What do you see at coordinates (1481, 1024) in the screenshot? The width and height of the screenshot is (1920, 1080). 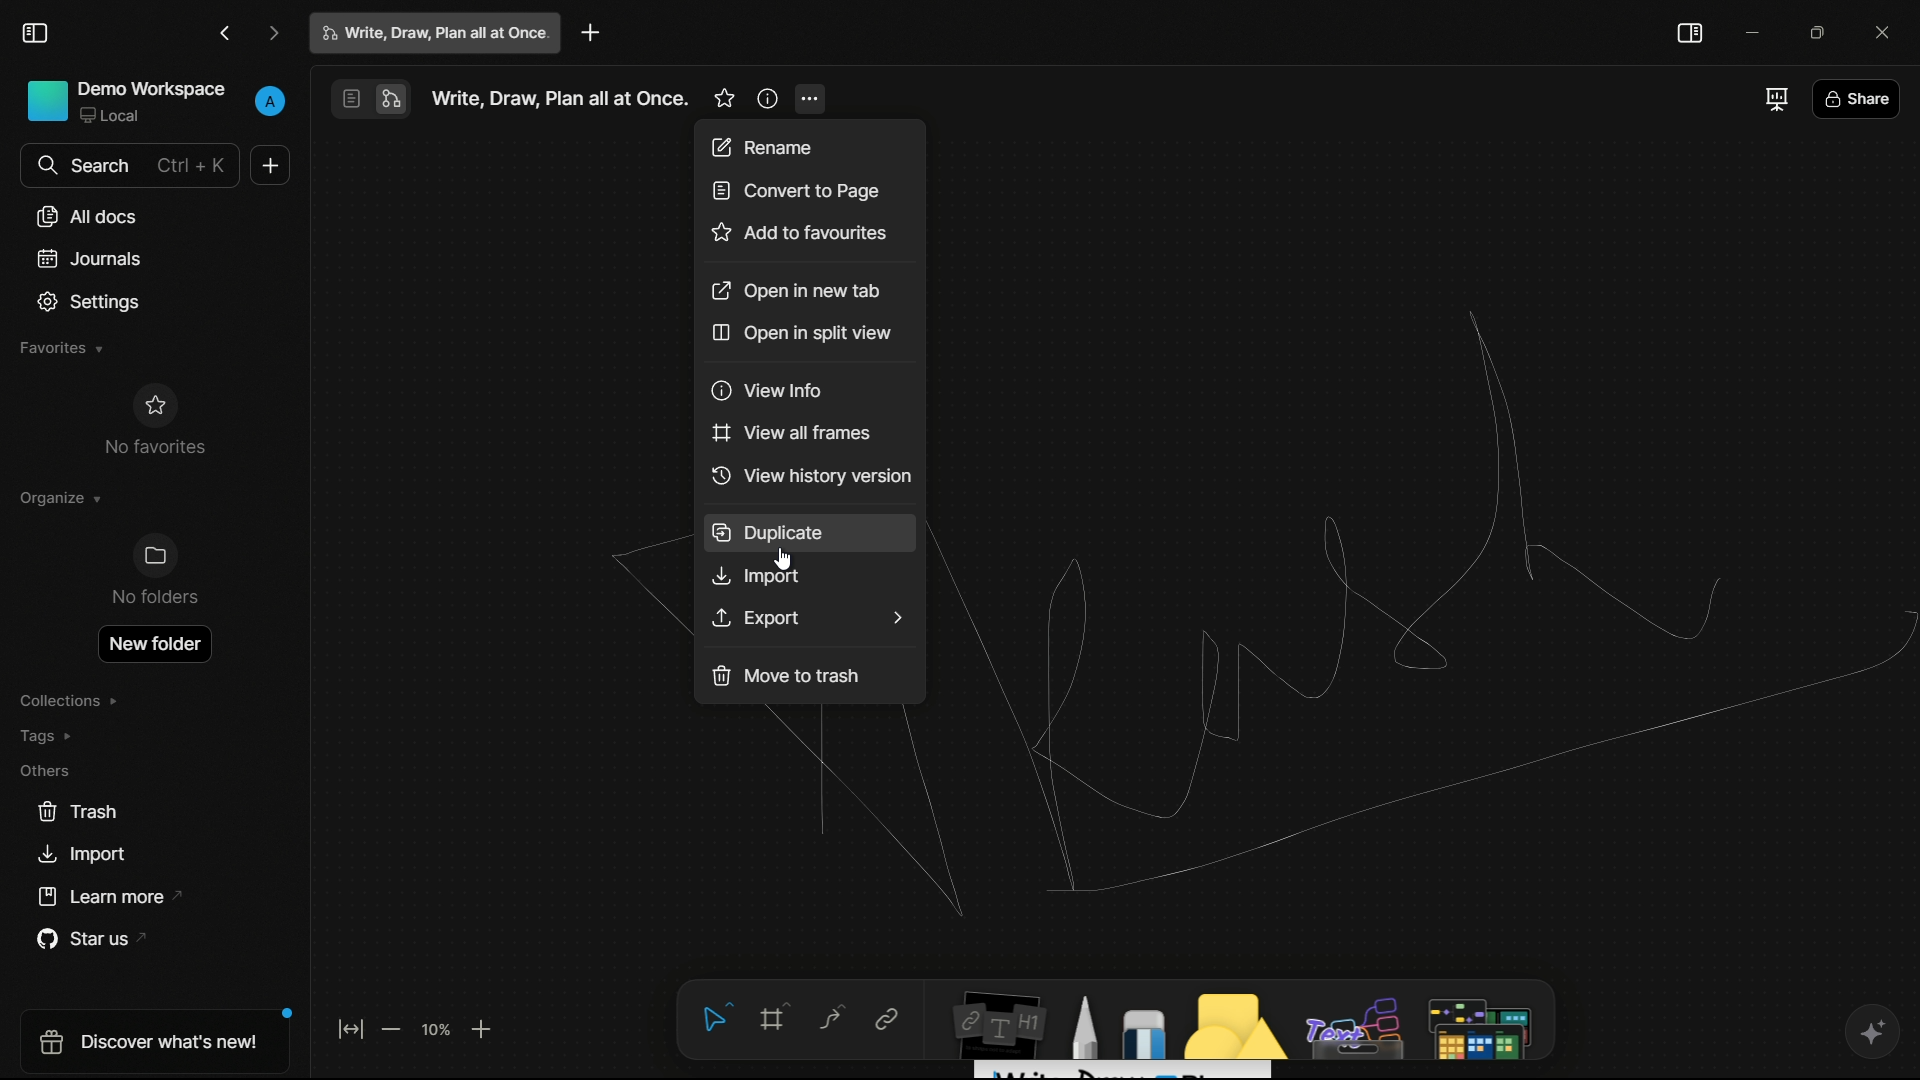 I see `map` at bounding box center [1481, 1024].